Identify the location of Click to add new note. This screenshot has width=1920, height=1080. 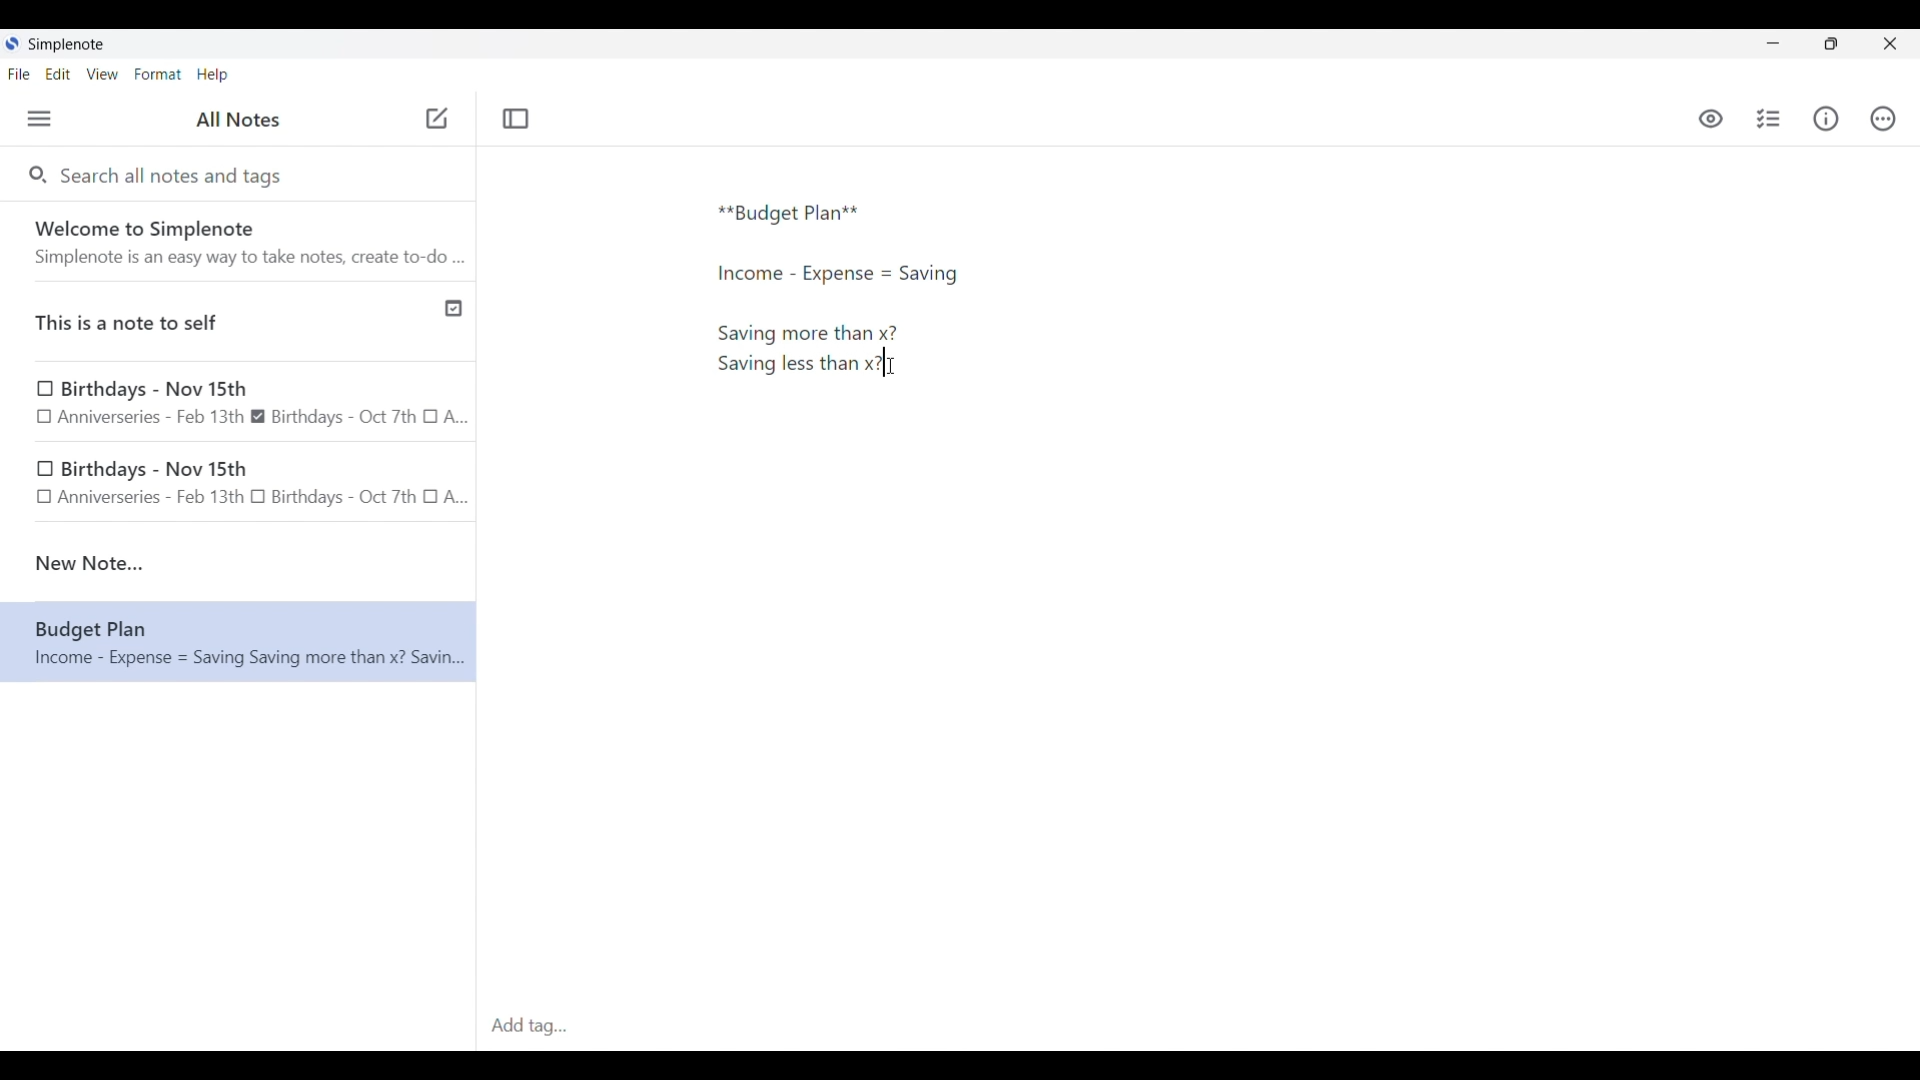
(437, 118).